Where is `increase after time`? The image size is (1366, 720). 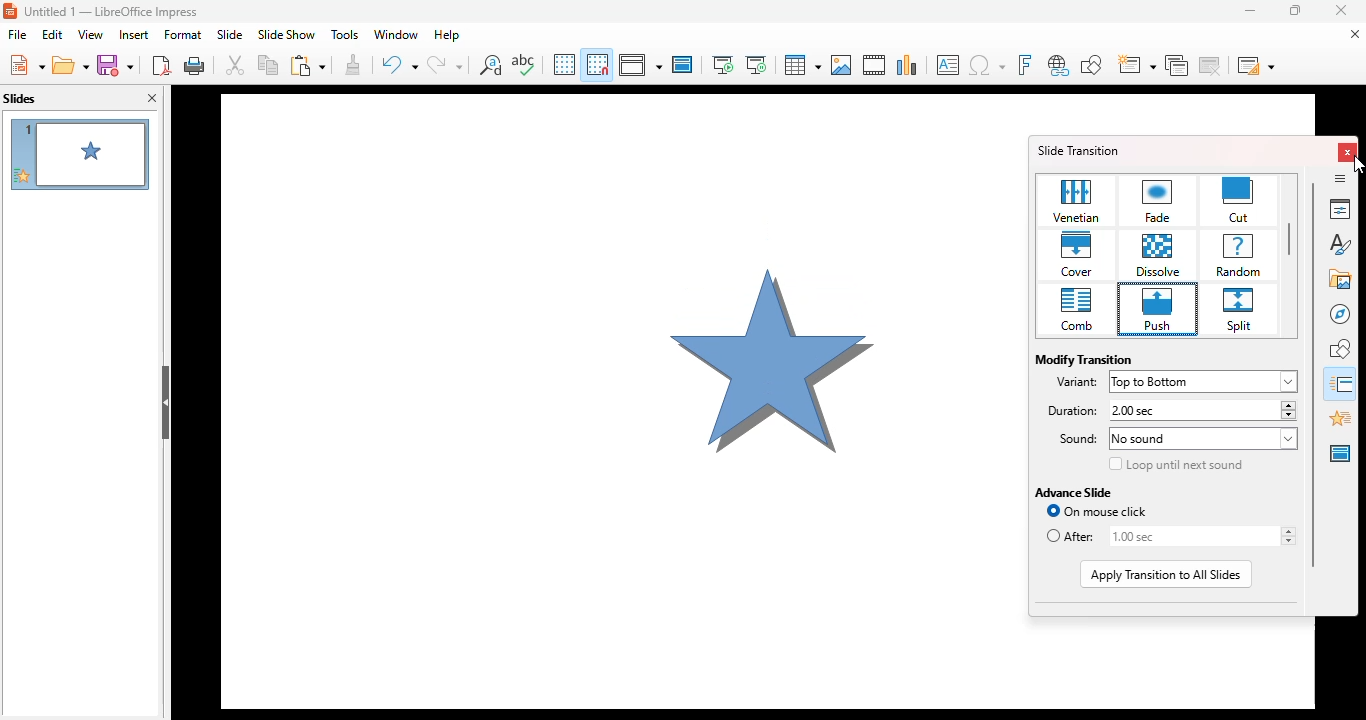 increase after time is located at coordinates (1287, 531).